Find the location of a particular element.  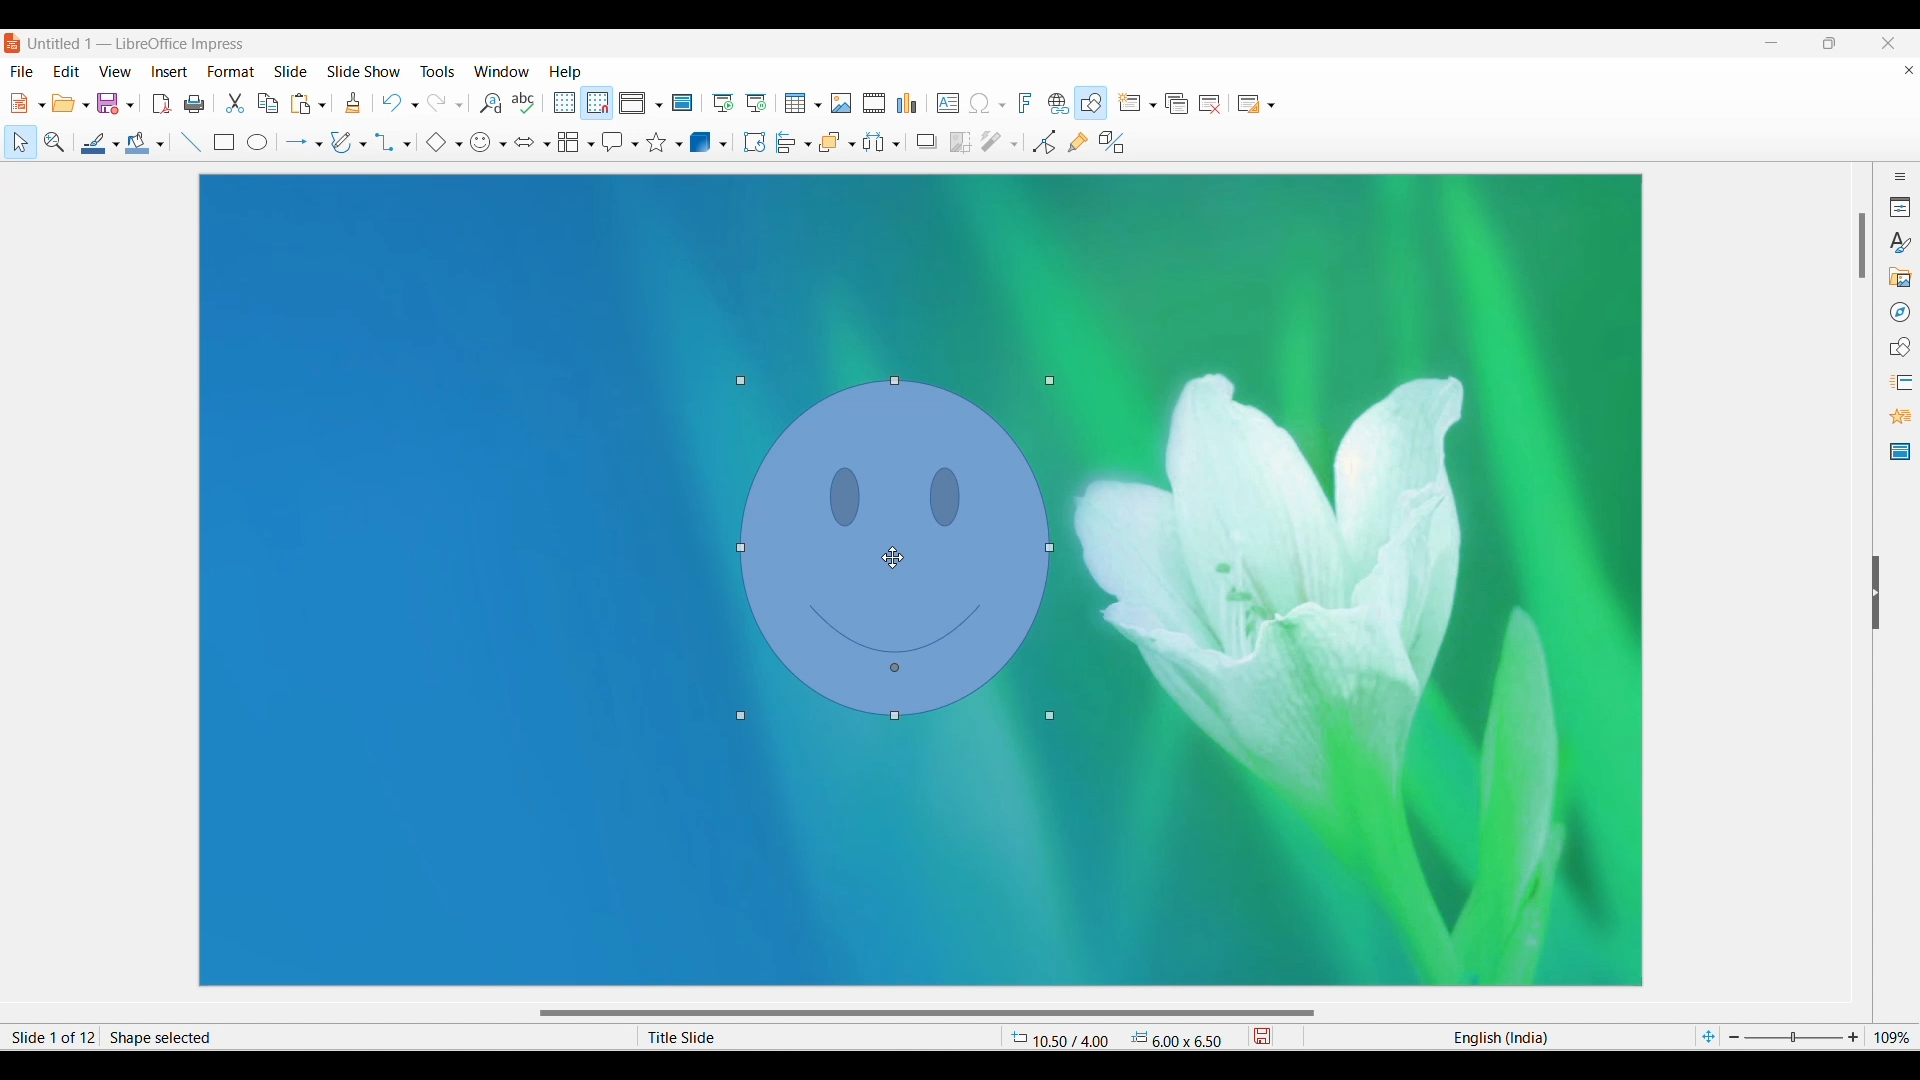

Zoom out is located at coordinates (1734, 1037).